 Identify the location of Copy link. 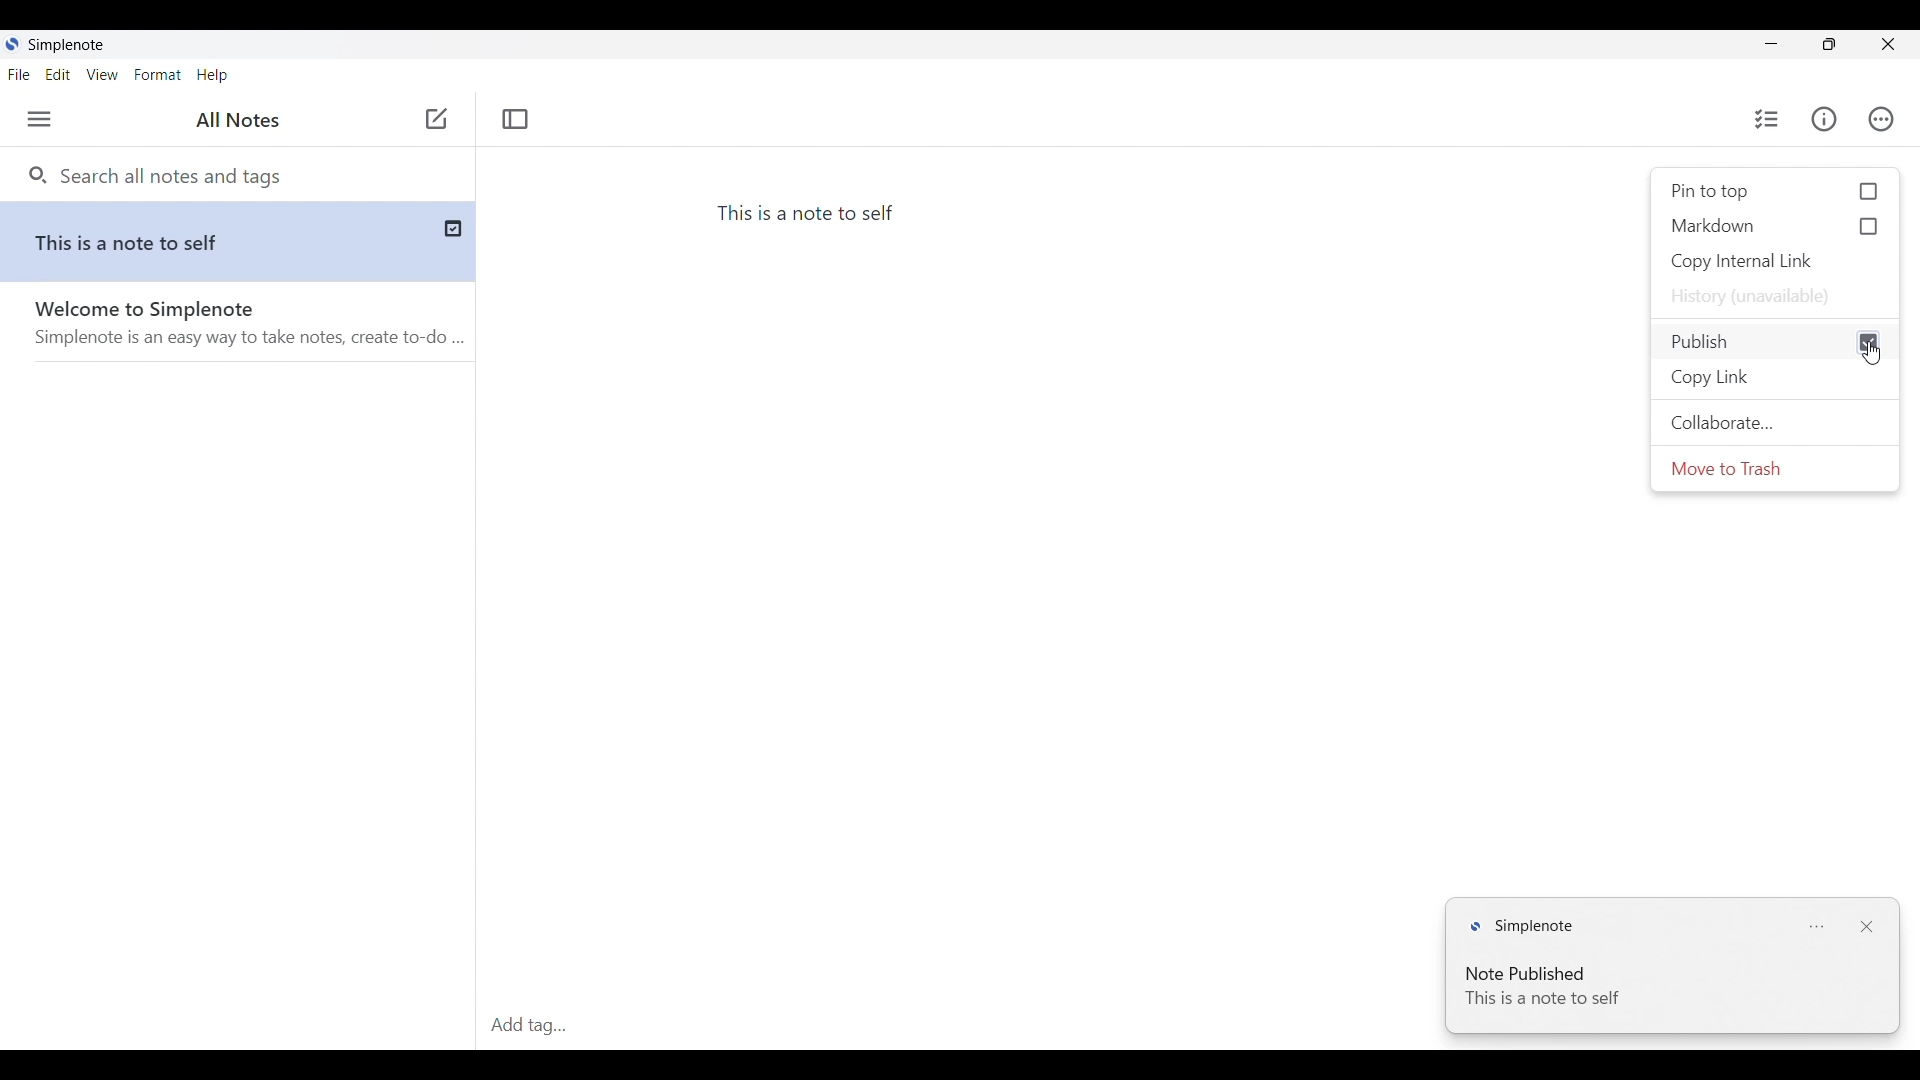
(1779, 378).